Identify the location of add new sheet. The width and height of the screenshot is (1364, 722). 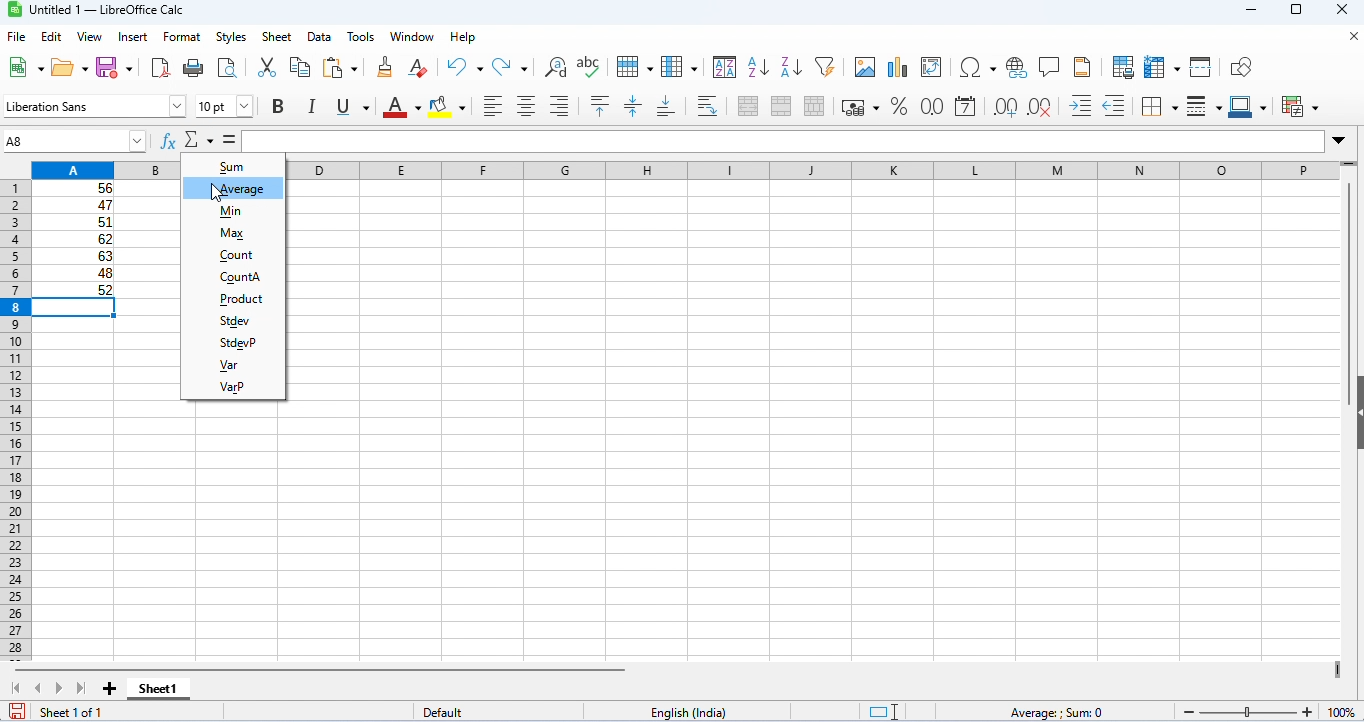
(110, 690).